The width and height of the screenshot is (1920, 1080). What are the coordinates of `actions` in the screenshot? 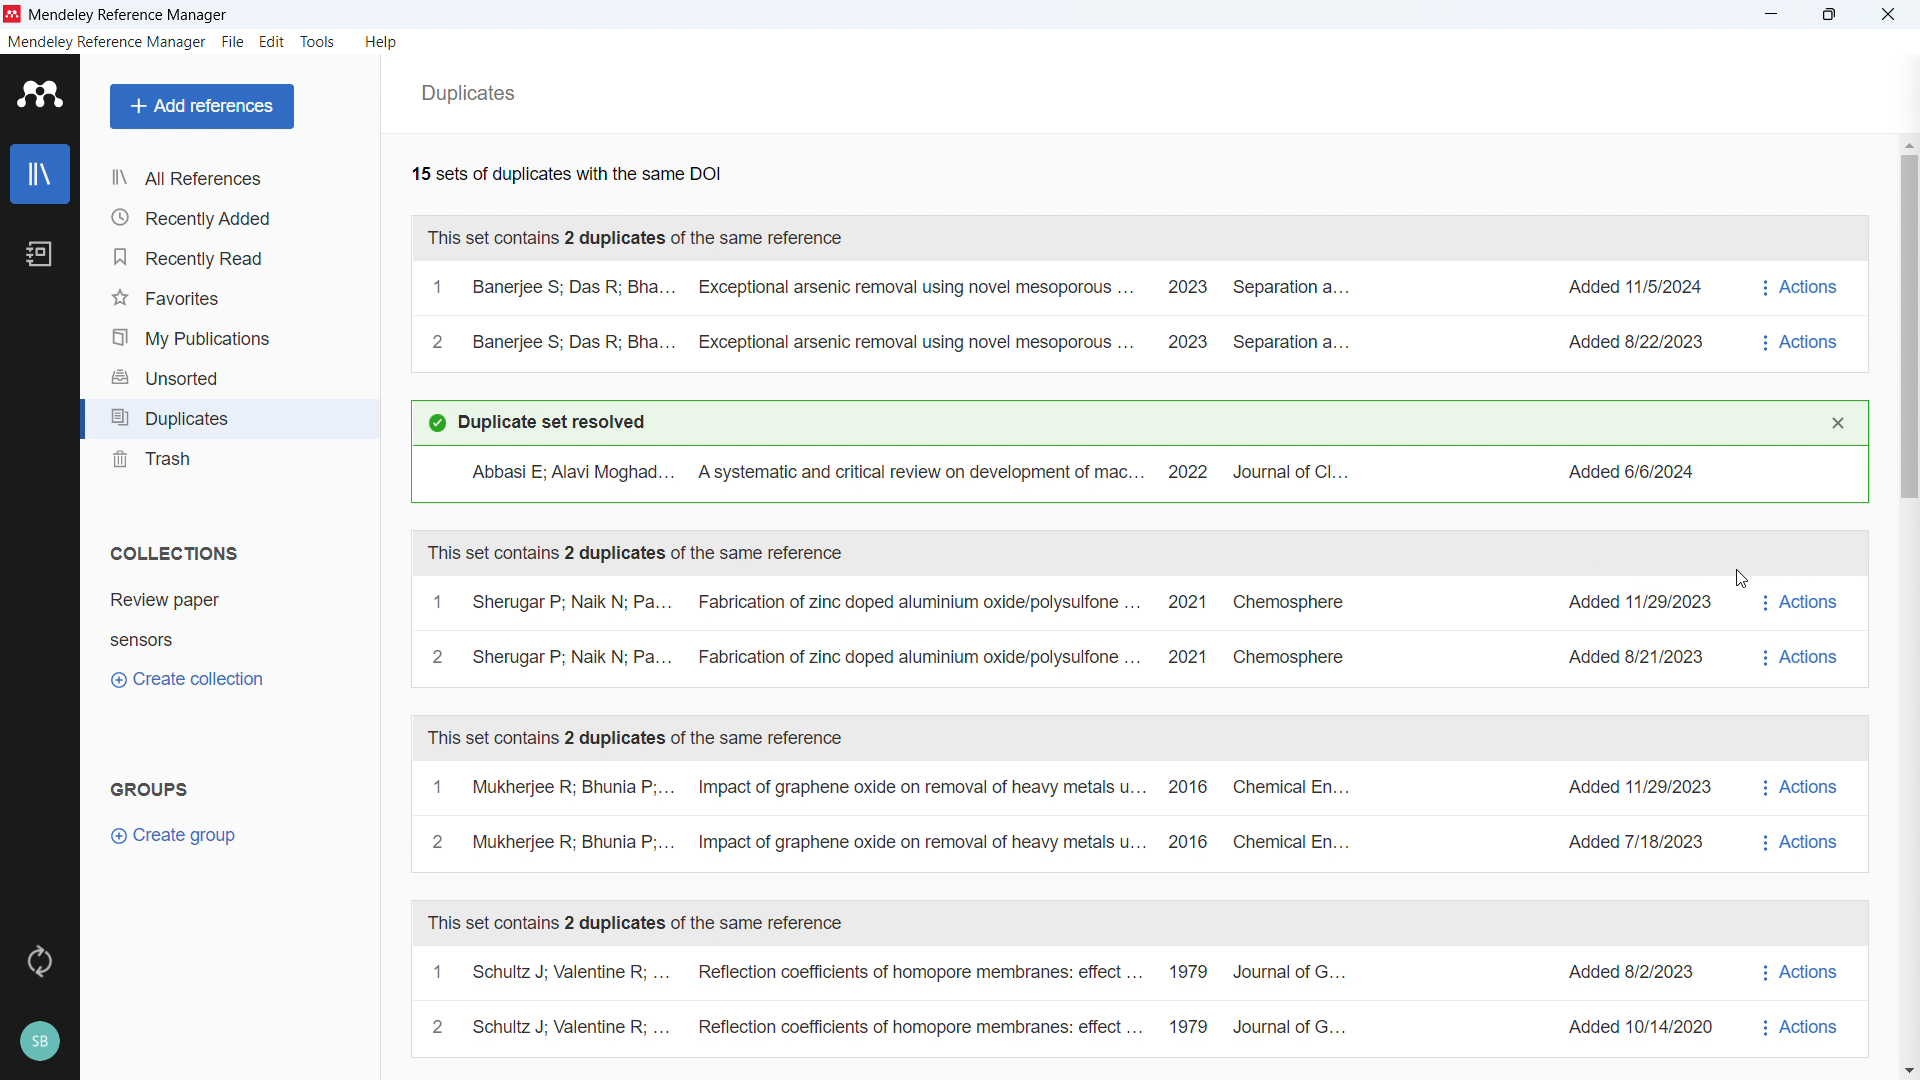 It's located at (1798, 632).